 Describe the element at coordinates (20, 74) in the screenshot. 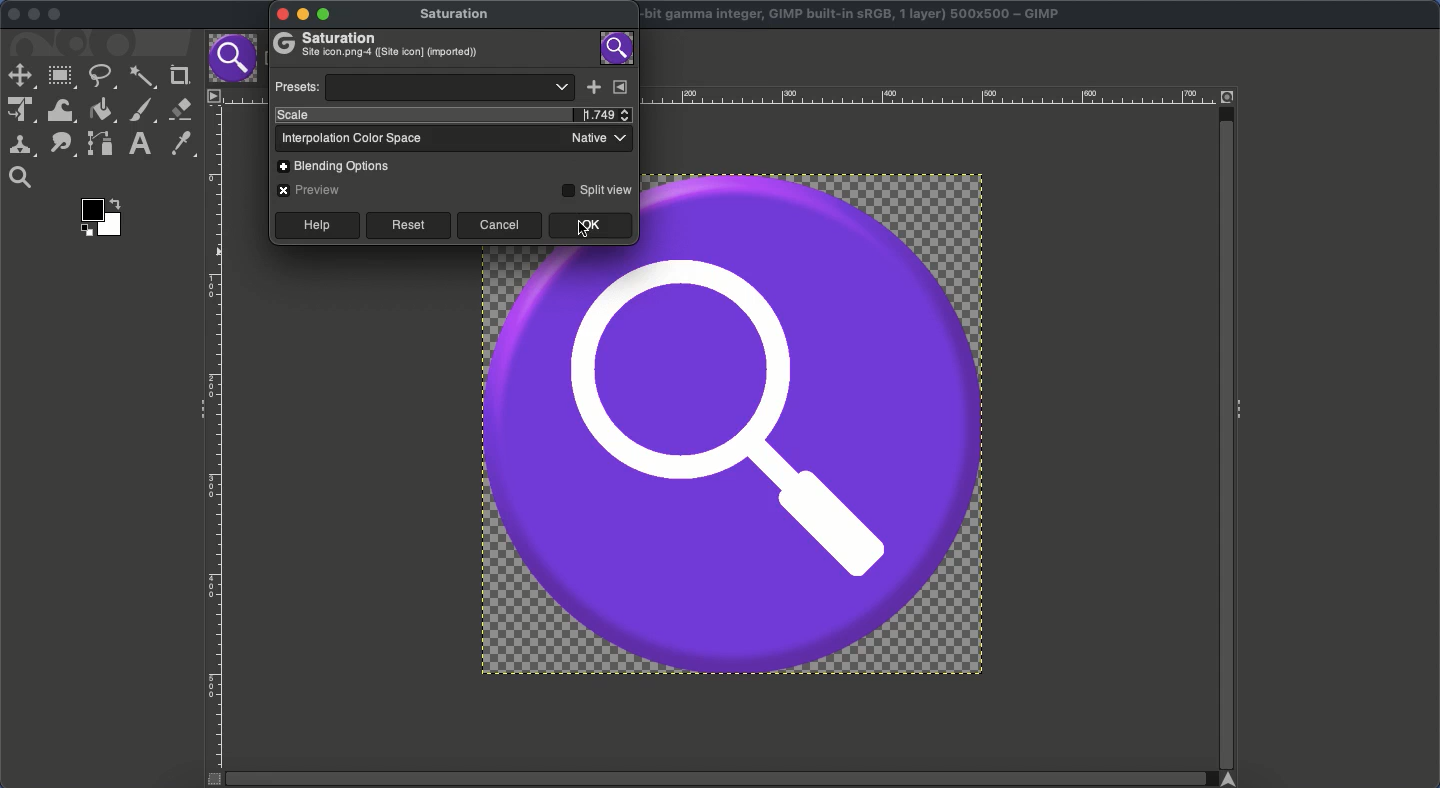

I see `Move tool` at that location.